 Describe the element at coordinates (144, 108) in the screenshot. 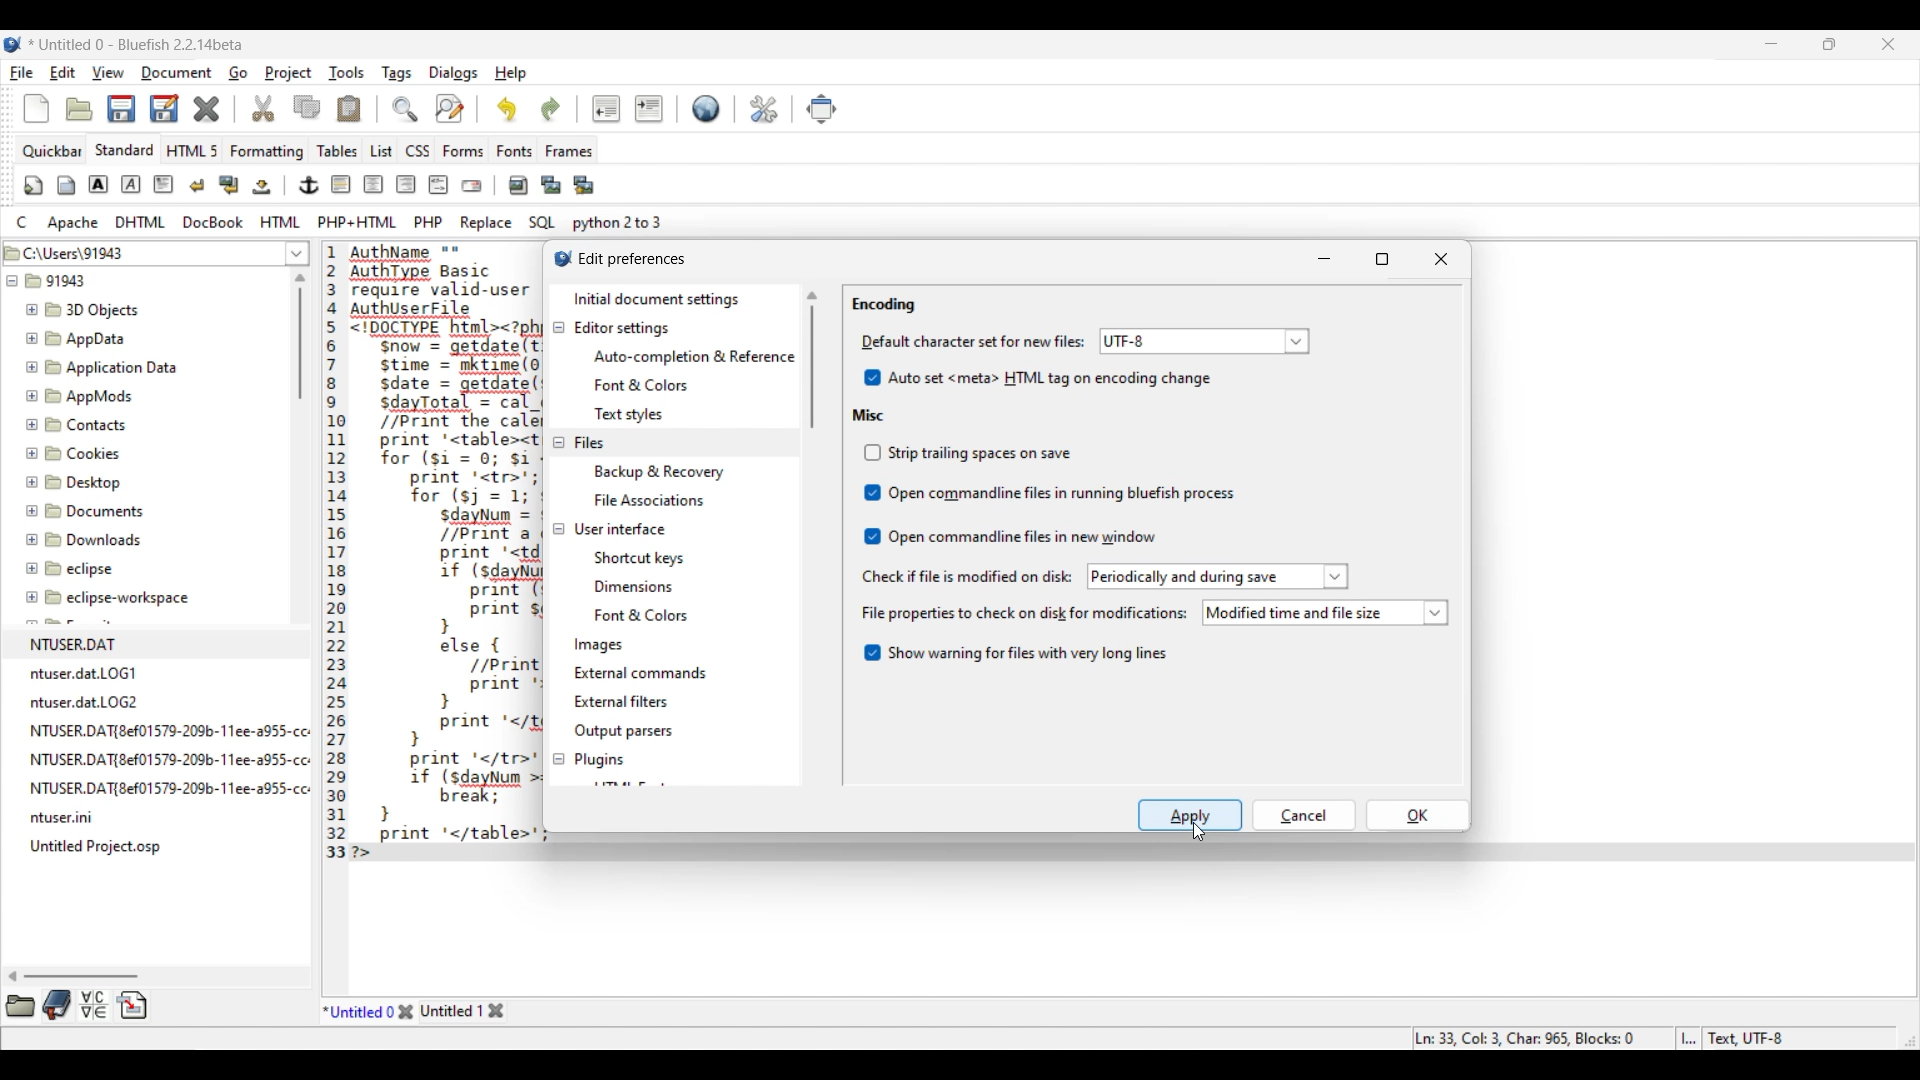

I see `Save options` at that location.